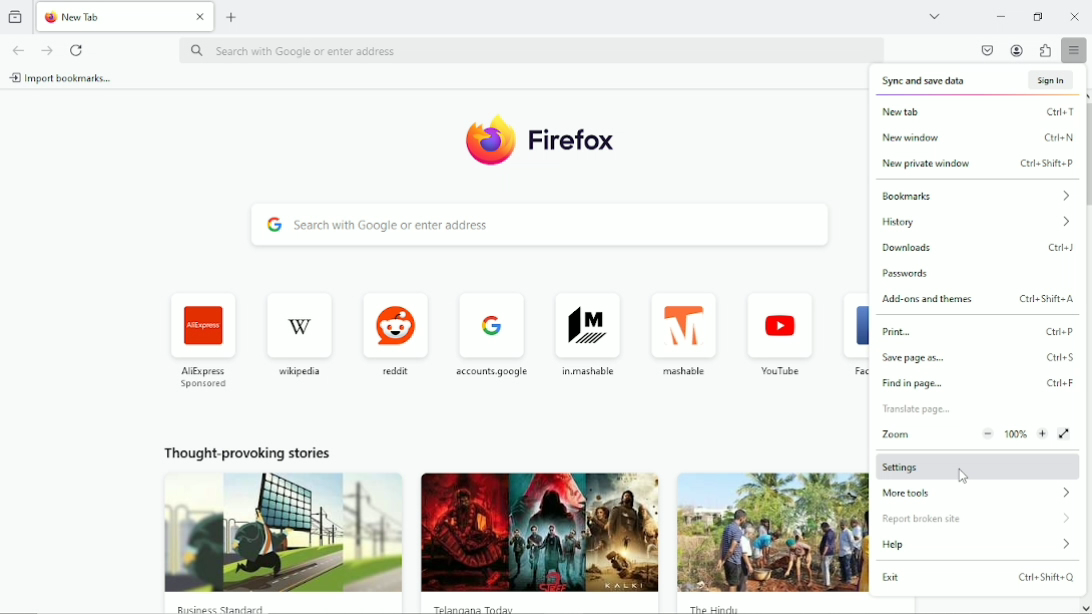 This screenshot has width=1092, height=614. What do you see at coordinates (45, 50) in the screenshot?
I see `go forward` at bounding box center [45, 50].